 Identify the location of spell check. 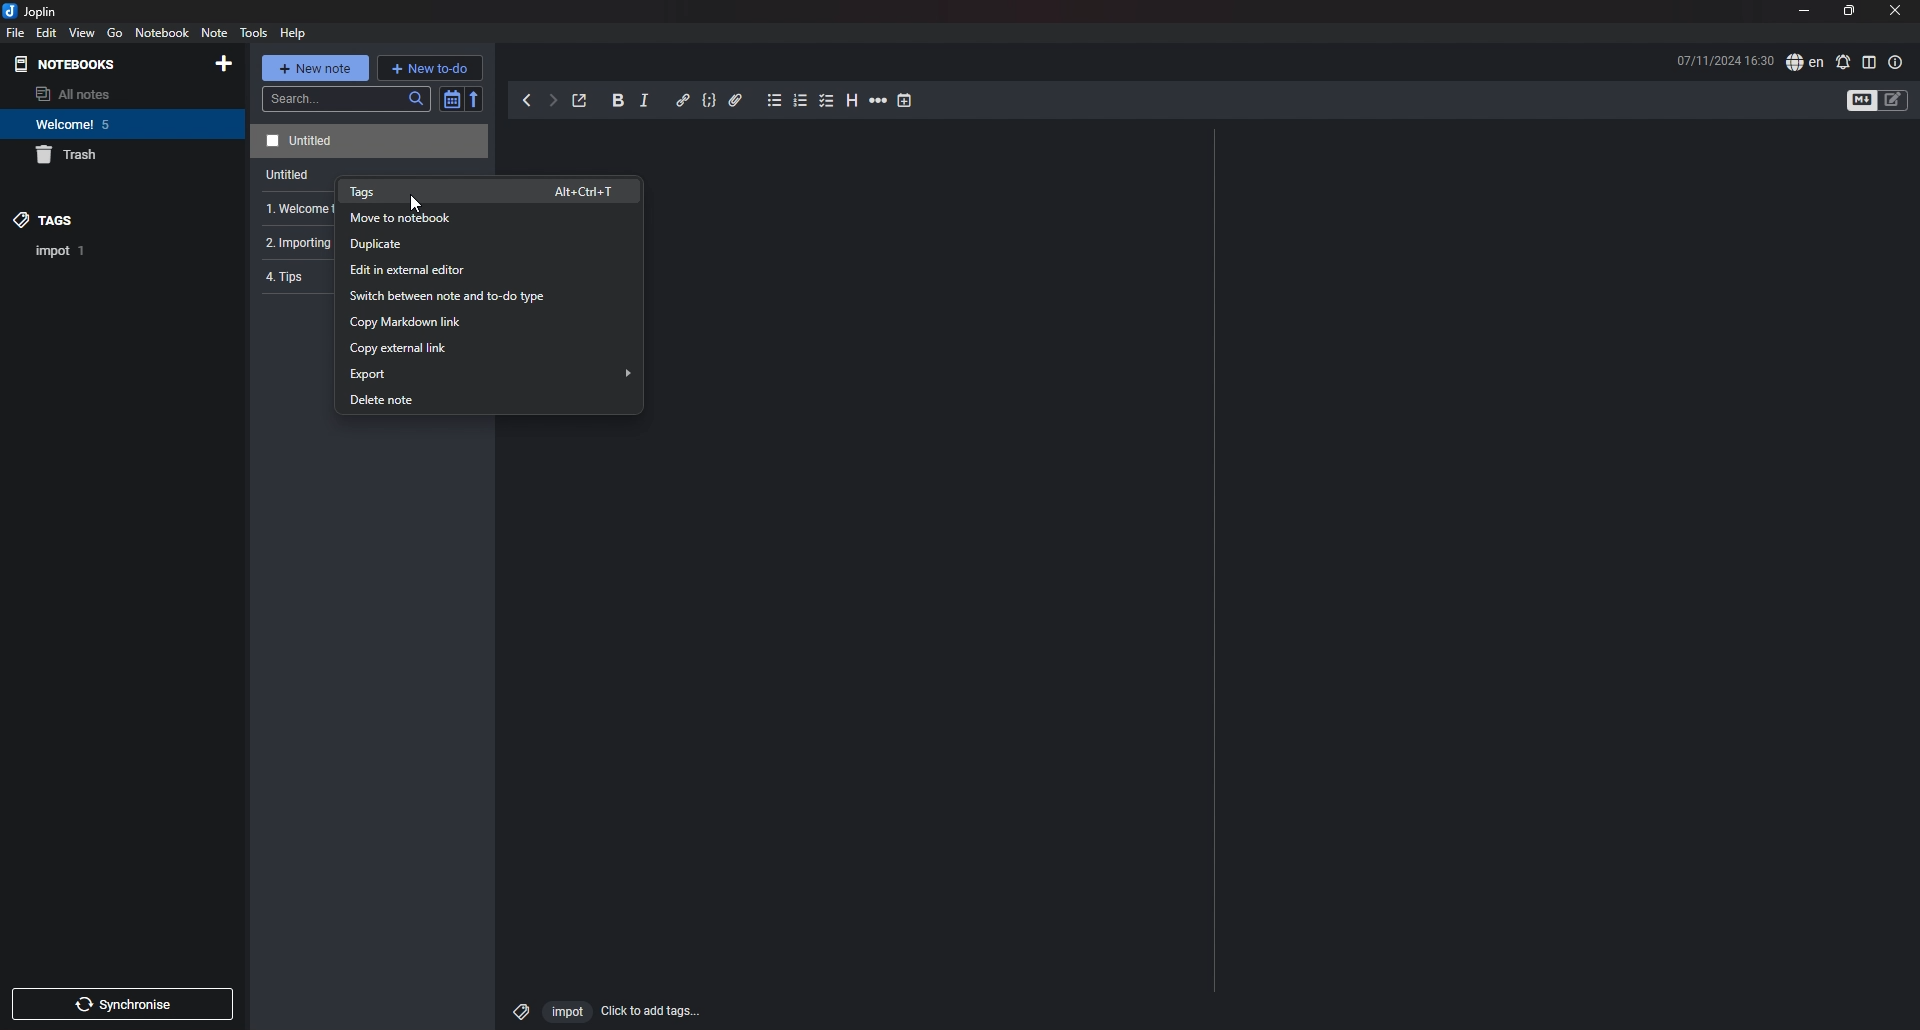
(1842, 62).